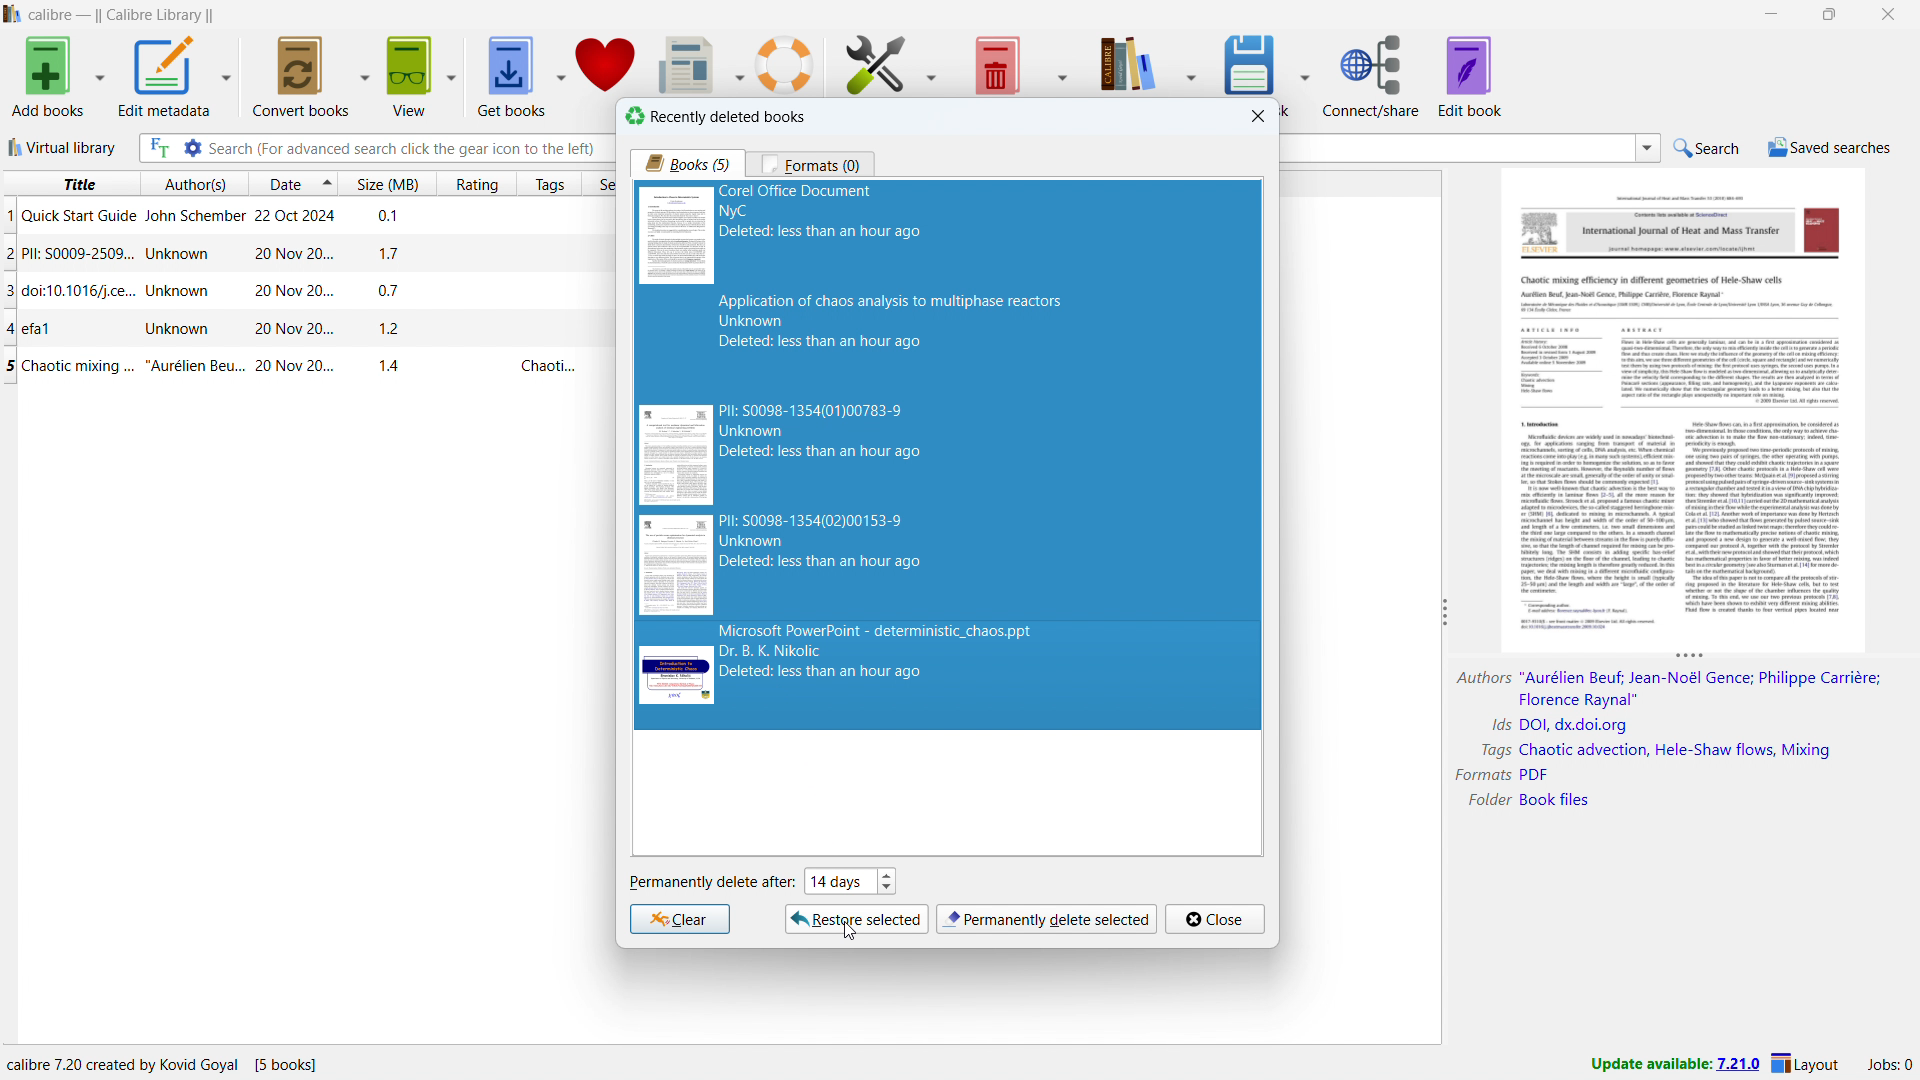  Describe the element at coordinates (298, 218) in the screenshot. I see `single book entry` at that location.